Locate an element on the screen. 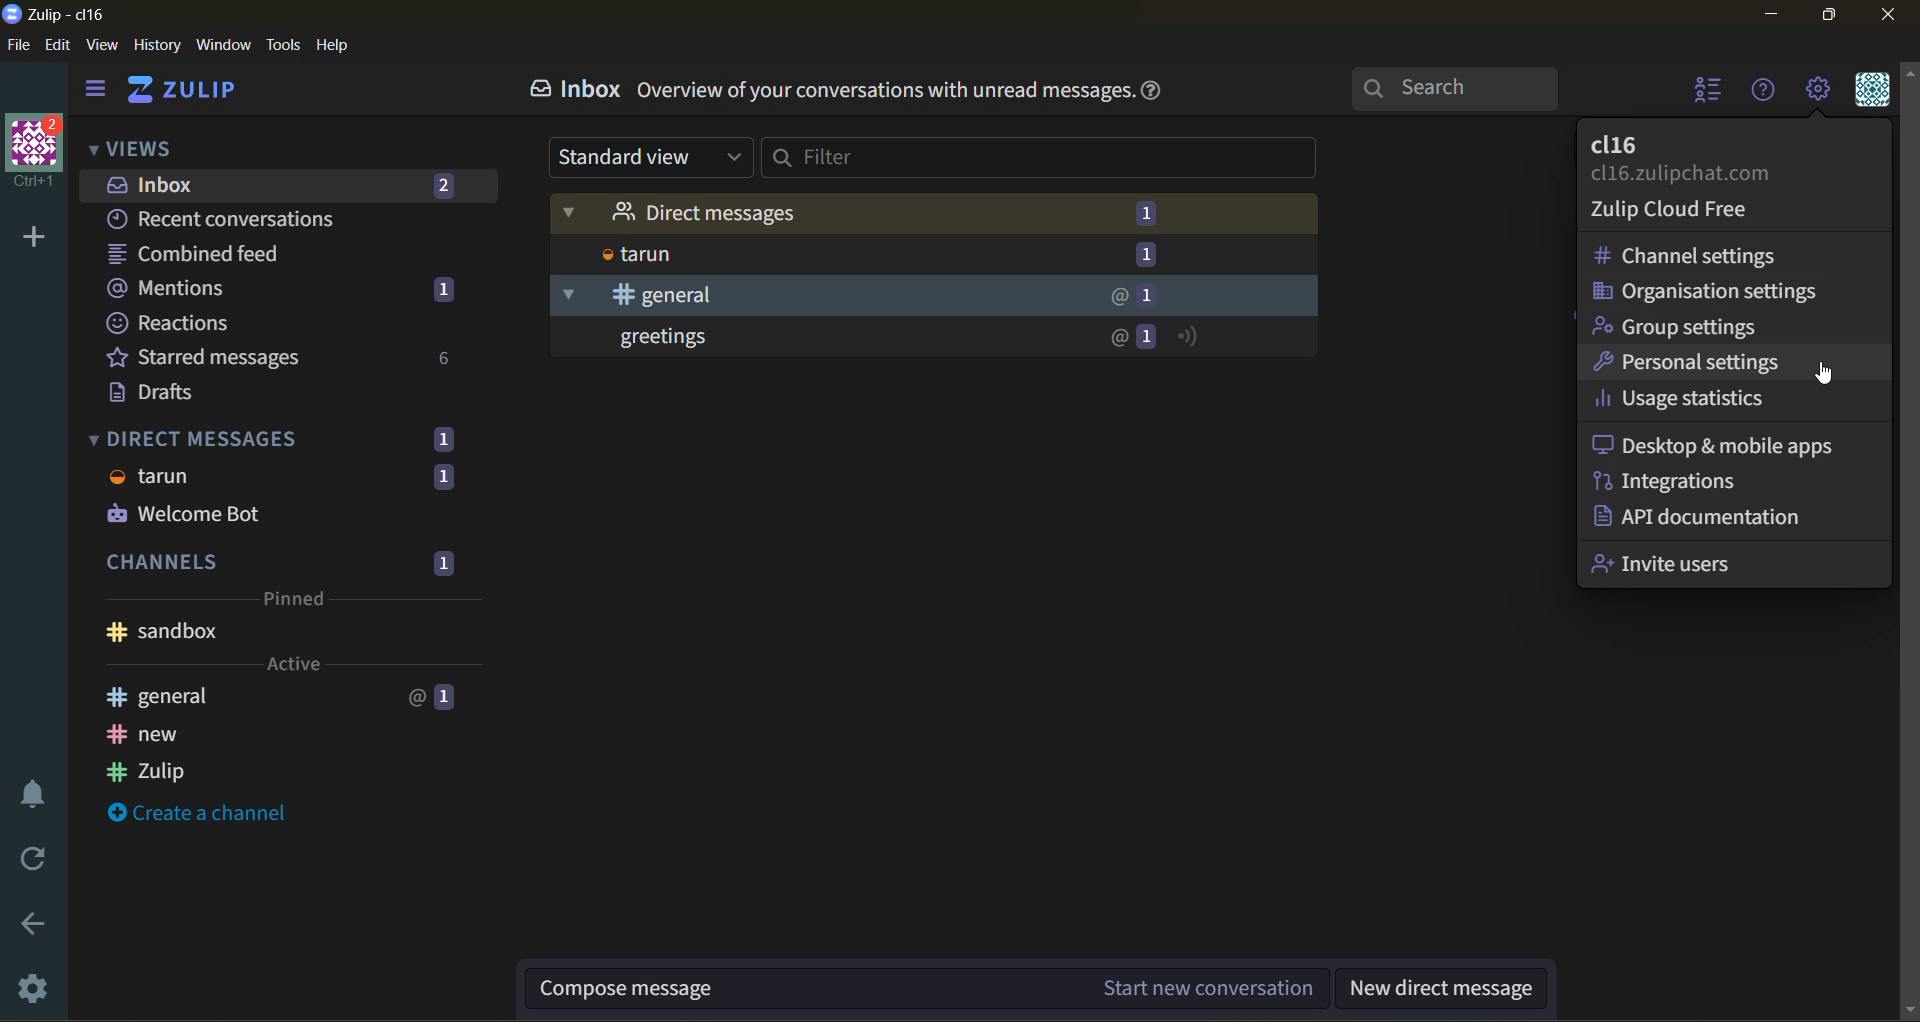 This screenshot has height=1022, width=1920. history is located at coordinates (155, 47).